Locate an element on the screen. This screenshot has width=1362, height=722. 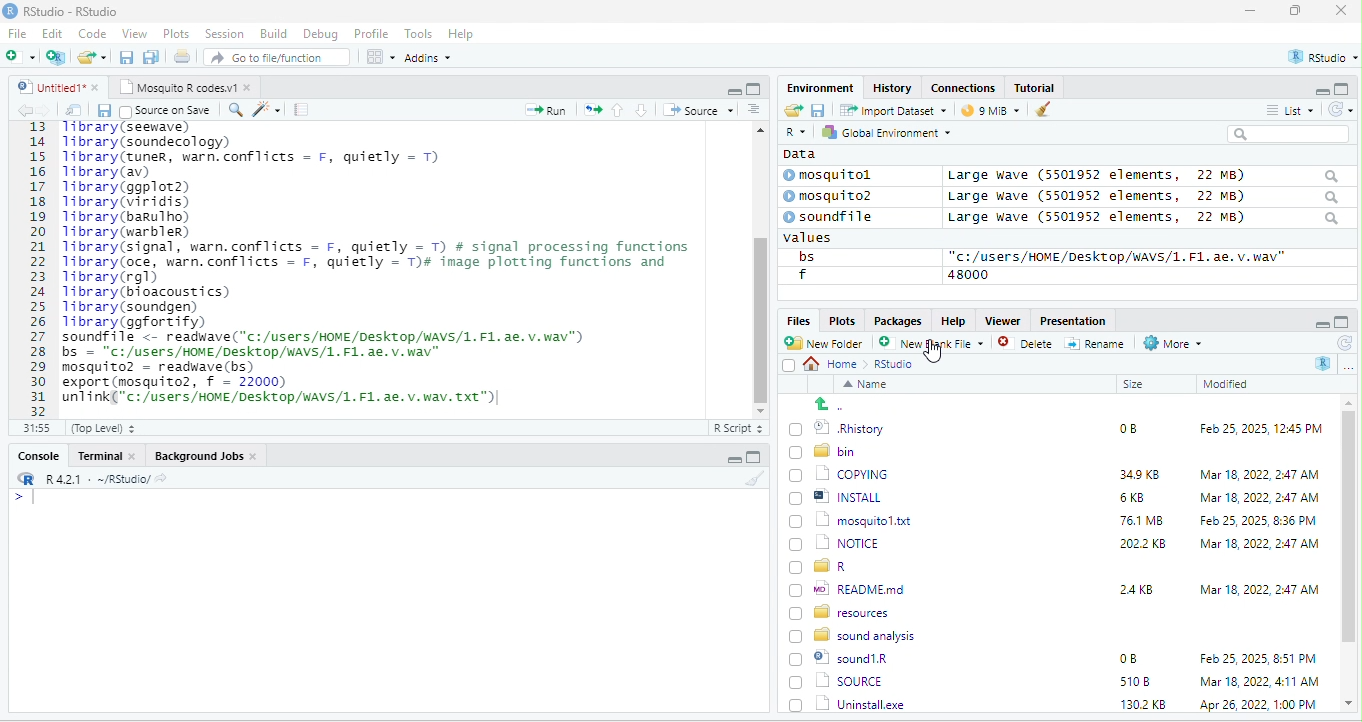
Plots is located at coordinates (177, 33).